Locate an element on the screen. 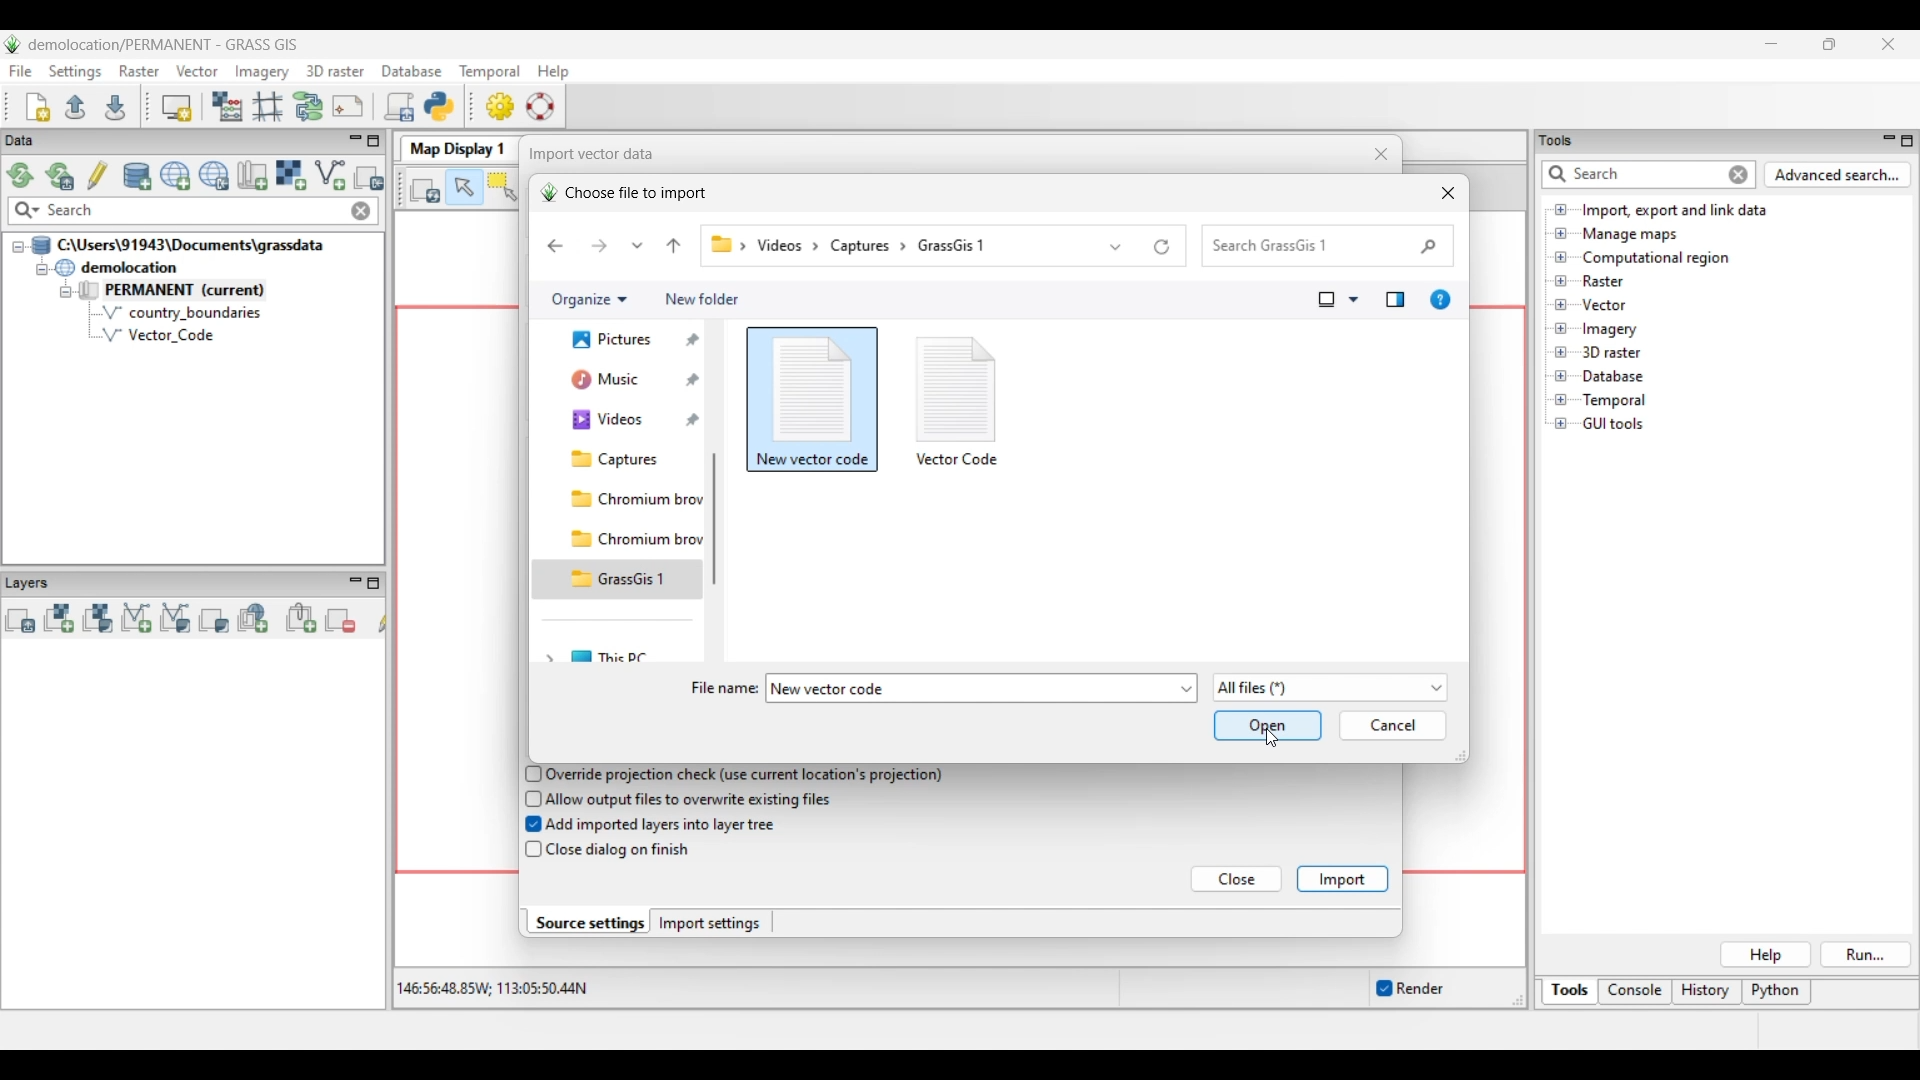 Image resolution: width=1920 pixels, height=1080 pixels. checkbox is located at coordinates (529, 773).